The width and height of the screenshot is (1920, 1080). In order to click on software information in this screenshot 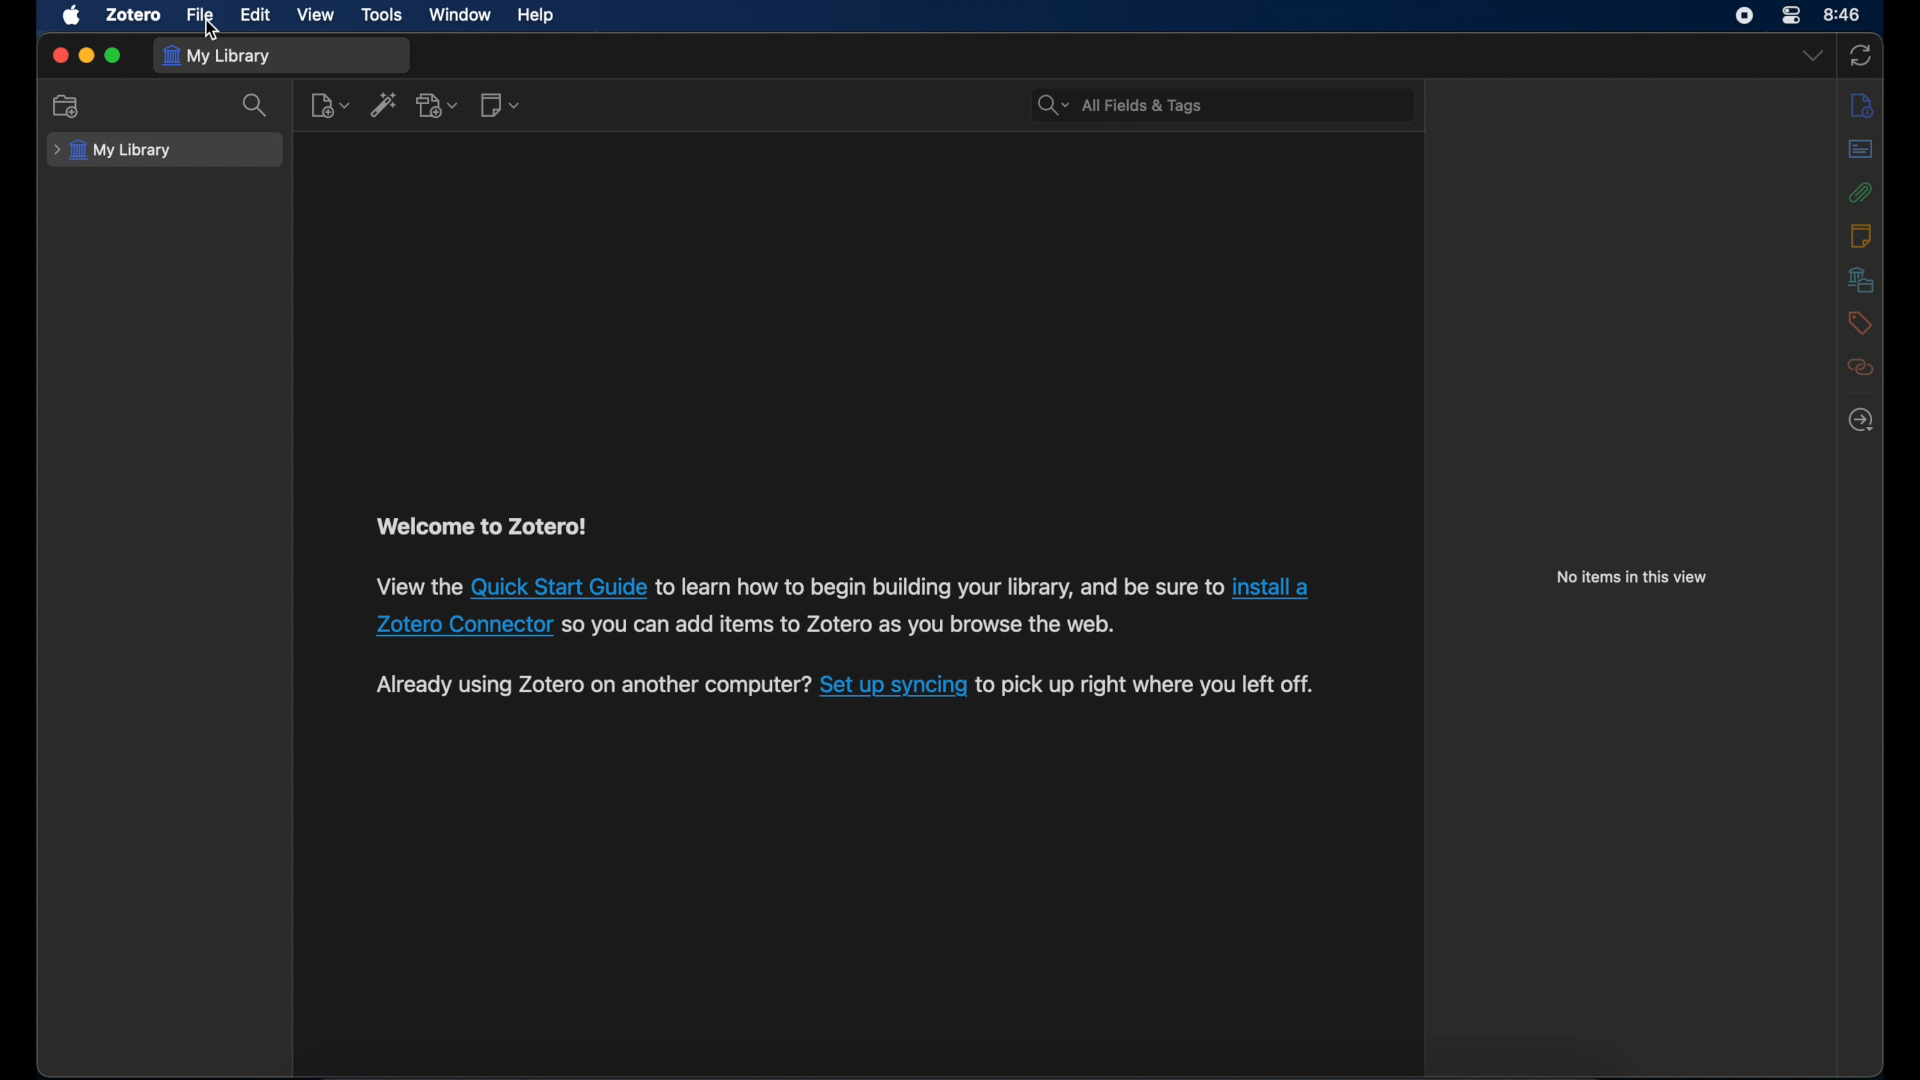, I will do `click(416, 588)`.